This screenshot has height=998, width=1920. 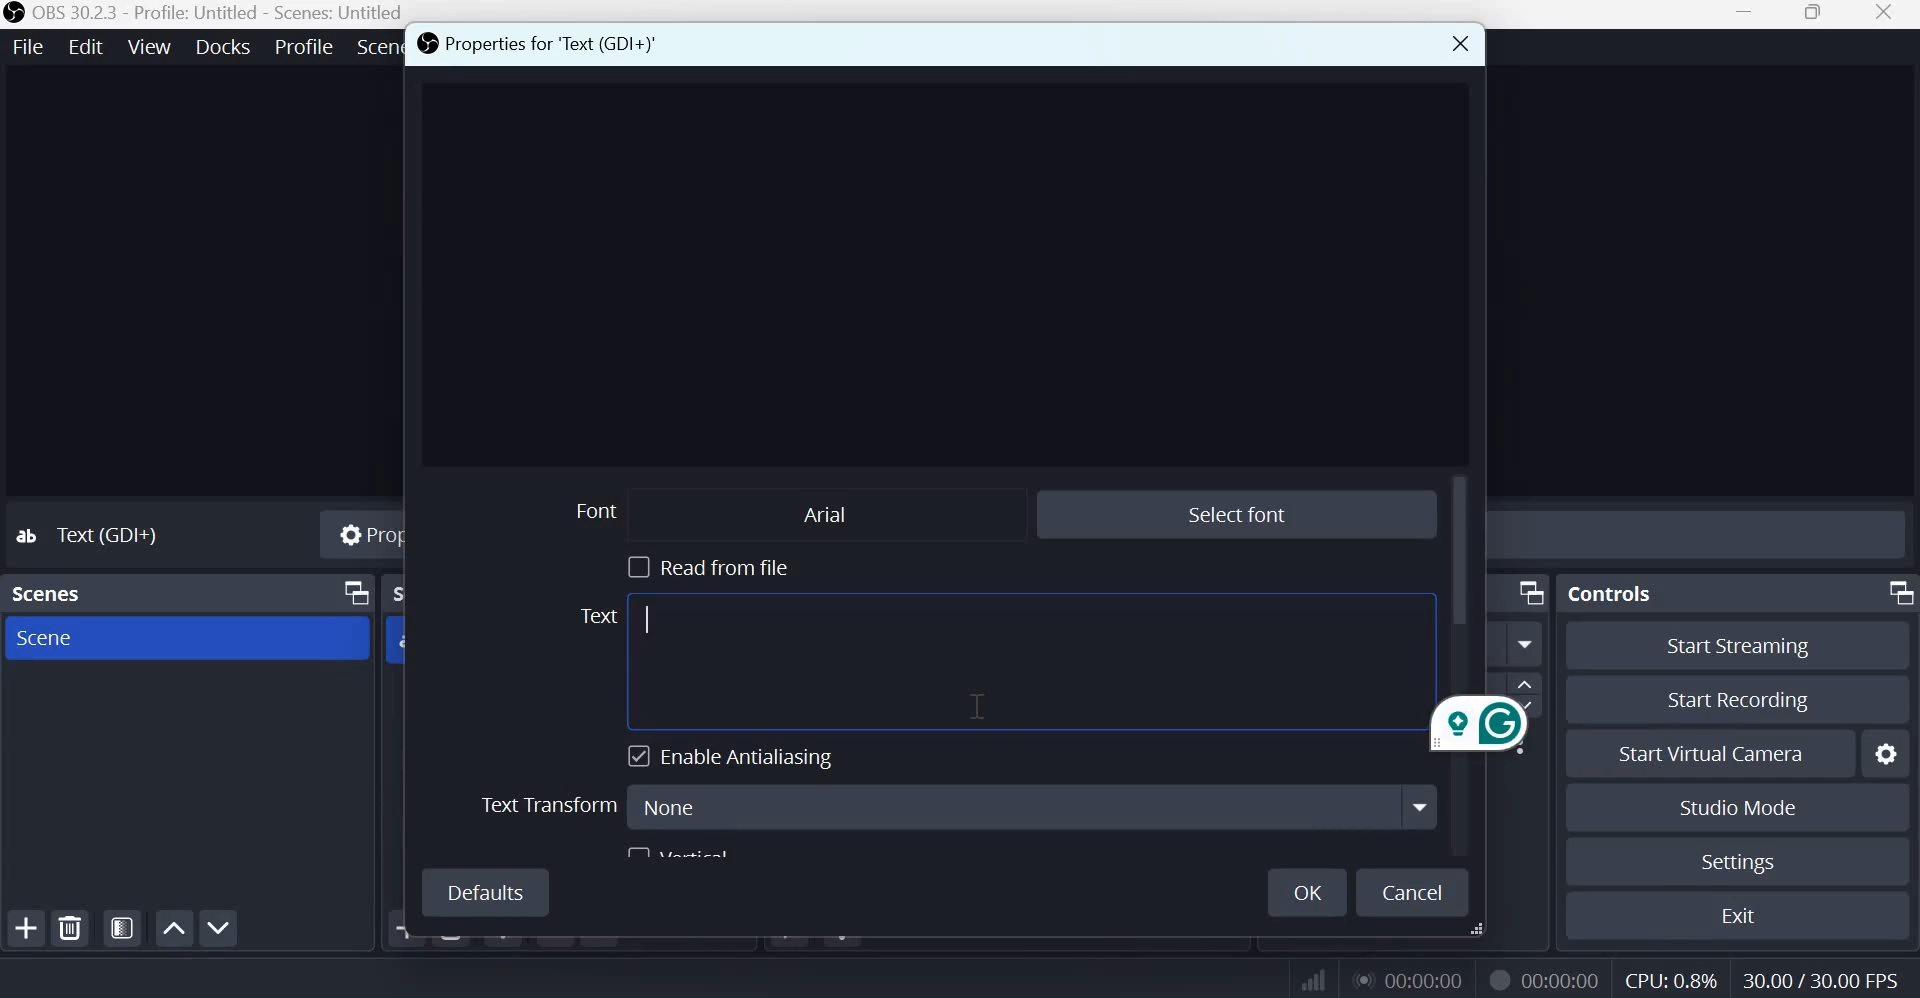 I want to click on Settings, so click(x=1740, y=862).